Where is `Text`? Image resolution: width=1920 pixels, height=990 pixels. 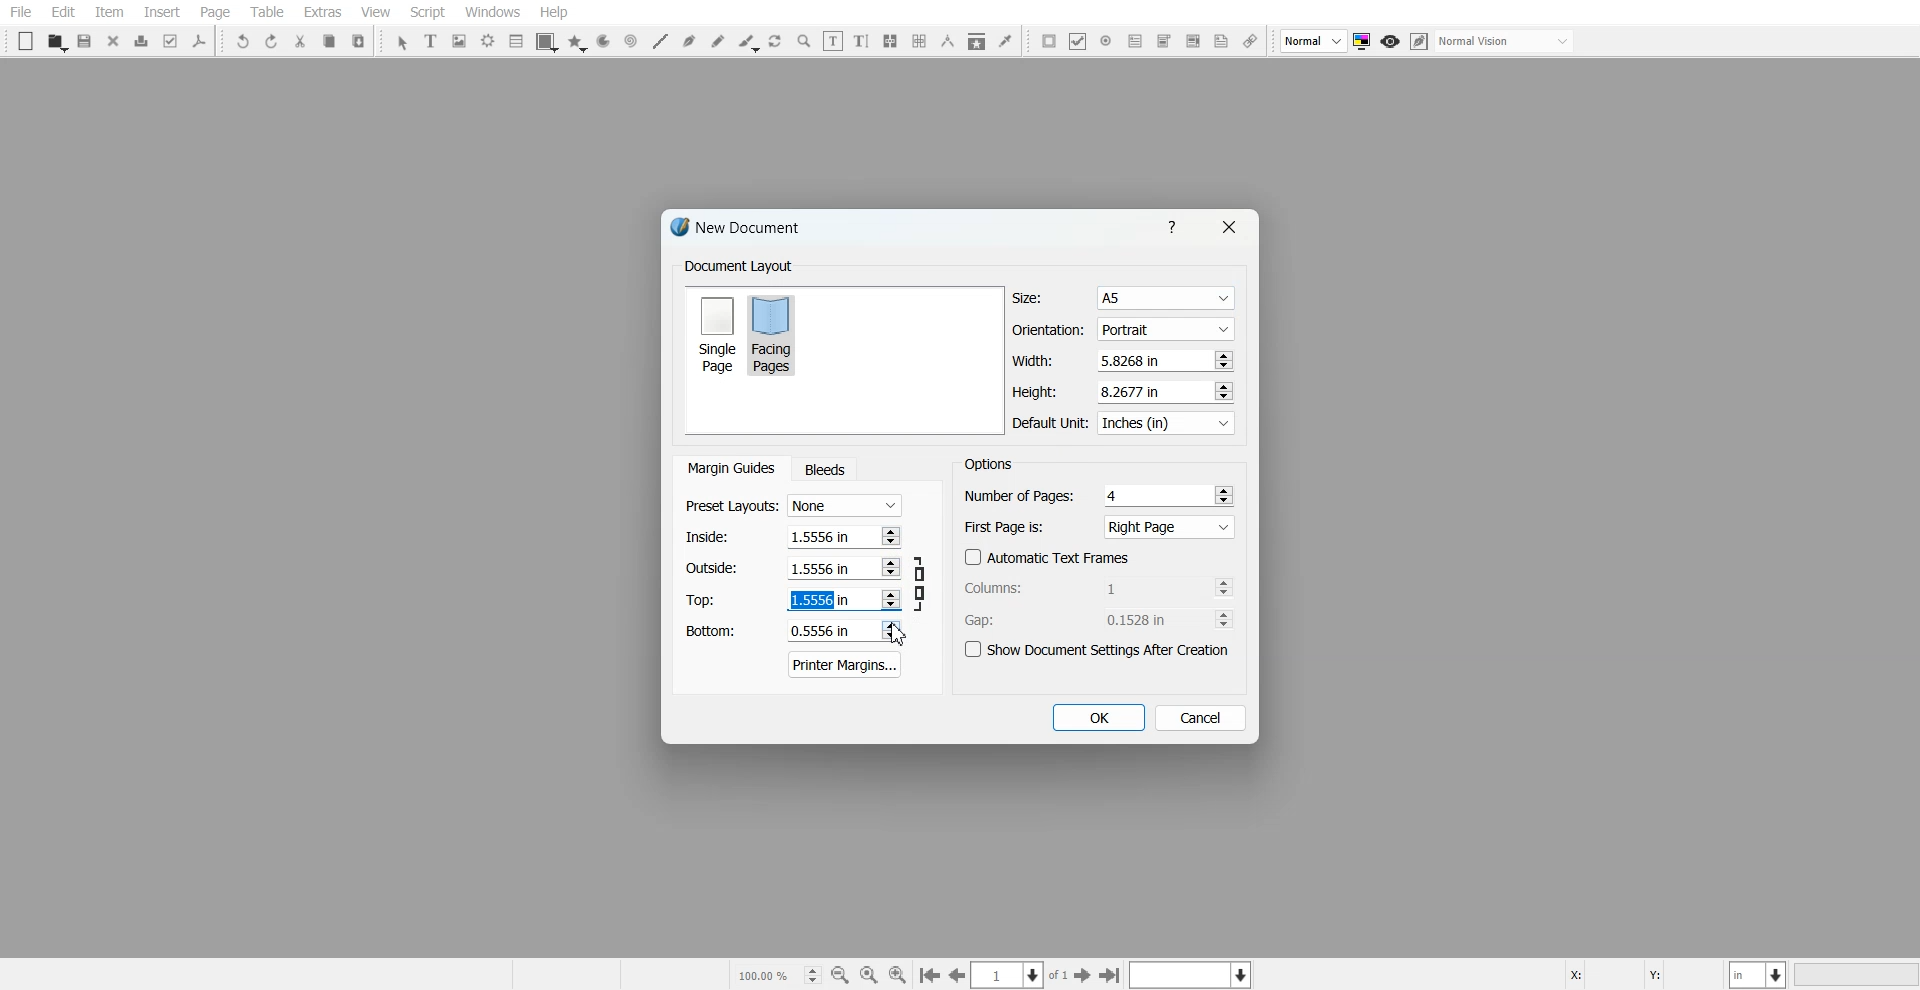
Text is located at coordinates (738, 267).